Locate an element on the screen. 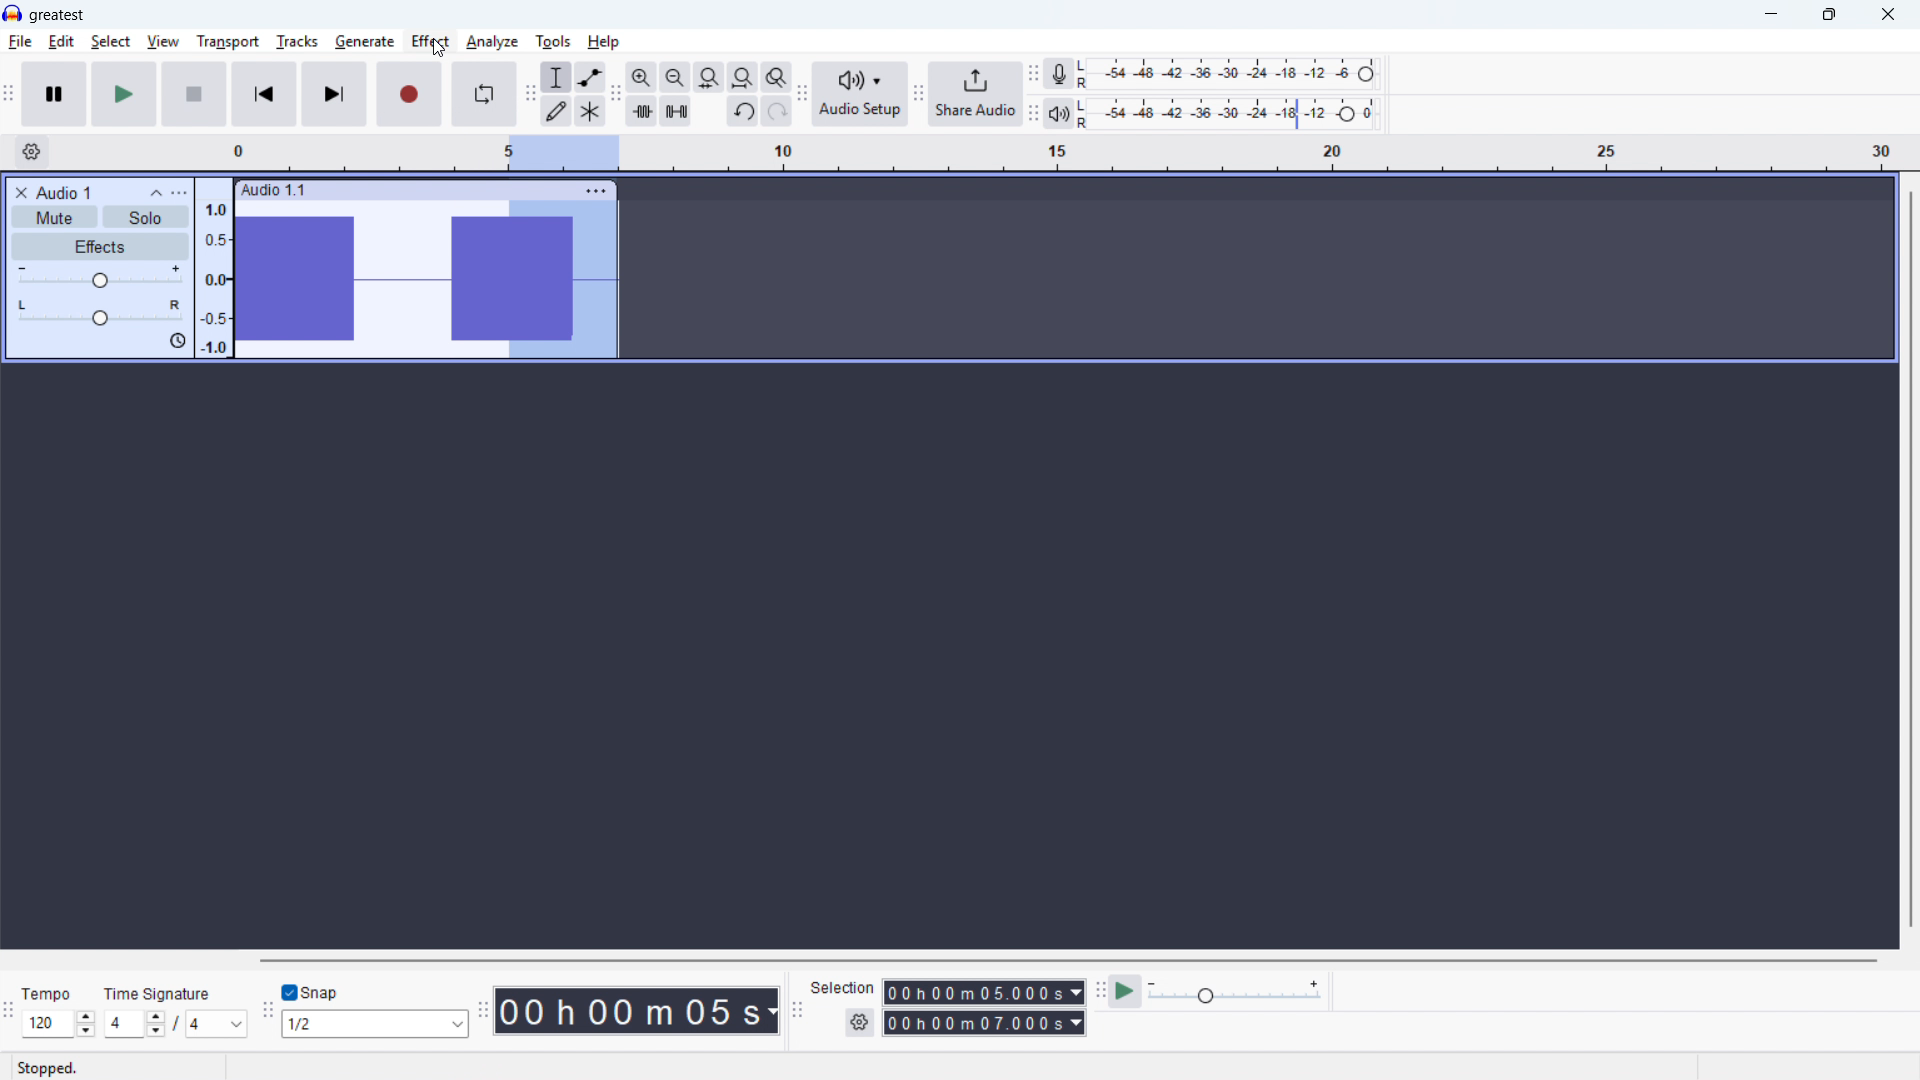 Image resolution: width=1920 pixels, height=1080 pixels. Part of the audio being selected is located at coordinates (563, 280).